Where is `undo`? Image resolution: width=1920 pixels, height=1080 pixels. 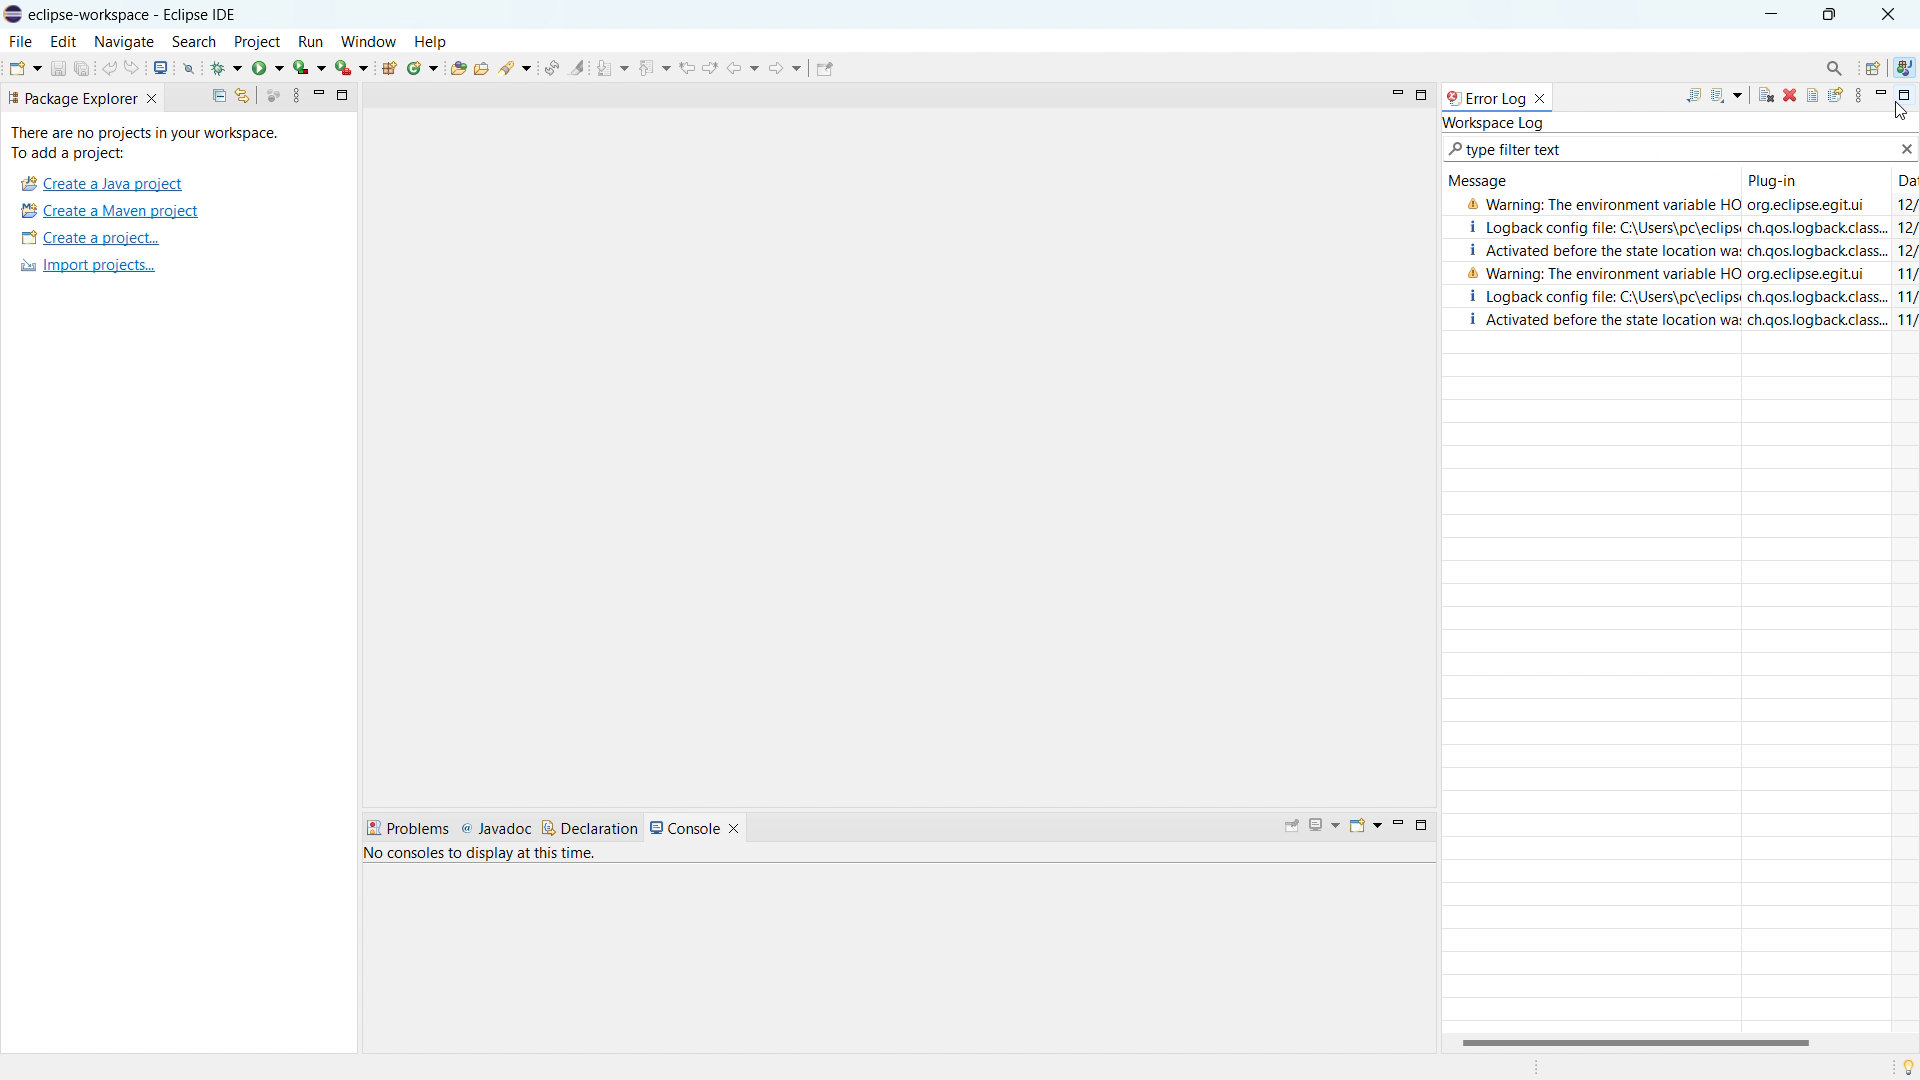
undo is located at coordinates (111, 66).